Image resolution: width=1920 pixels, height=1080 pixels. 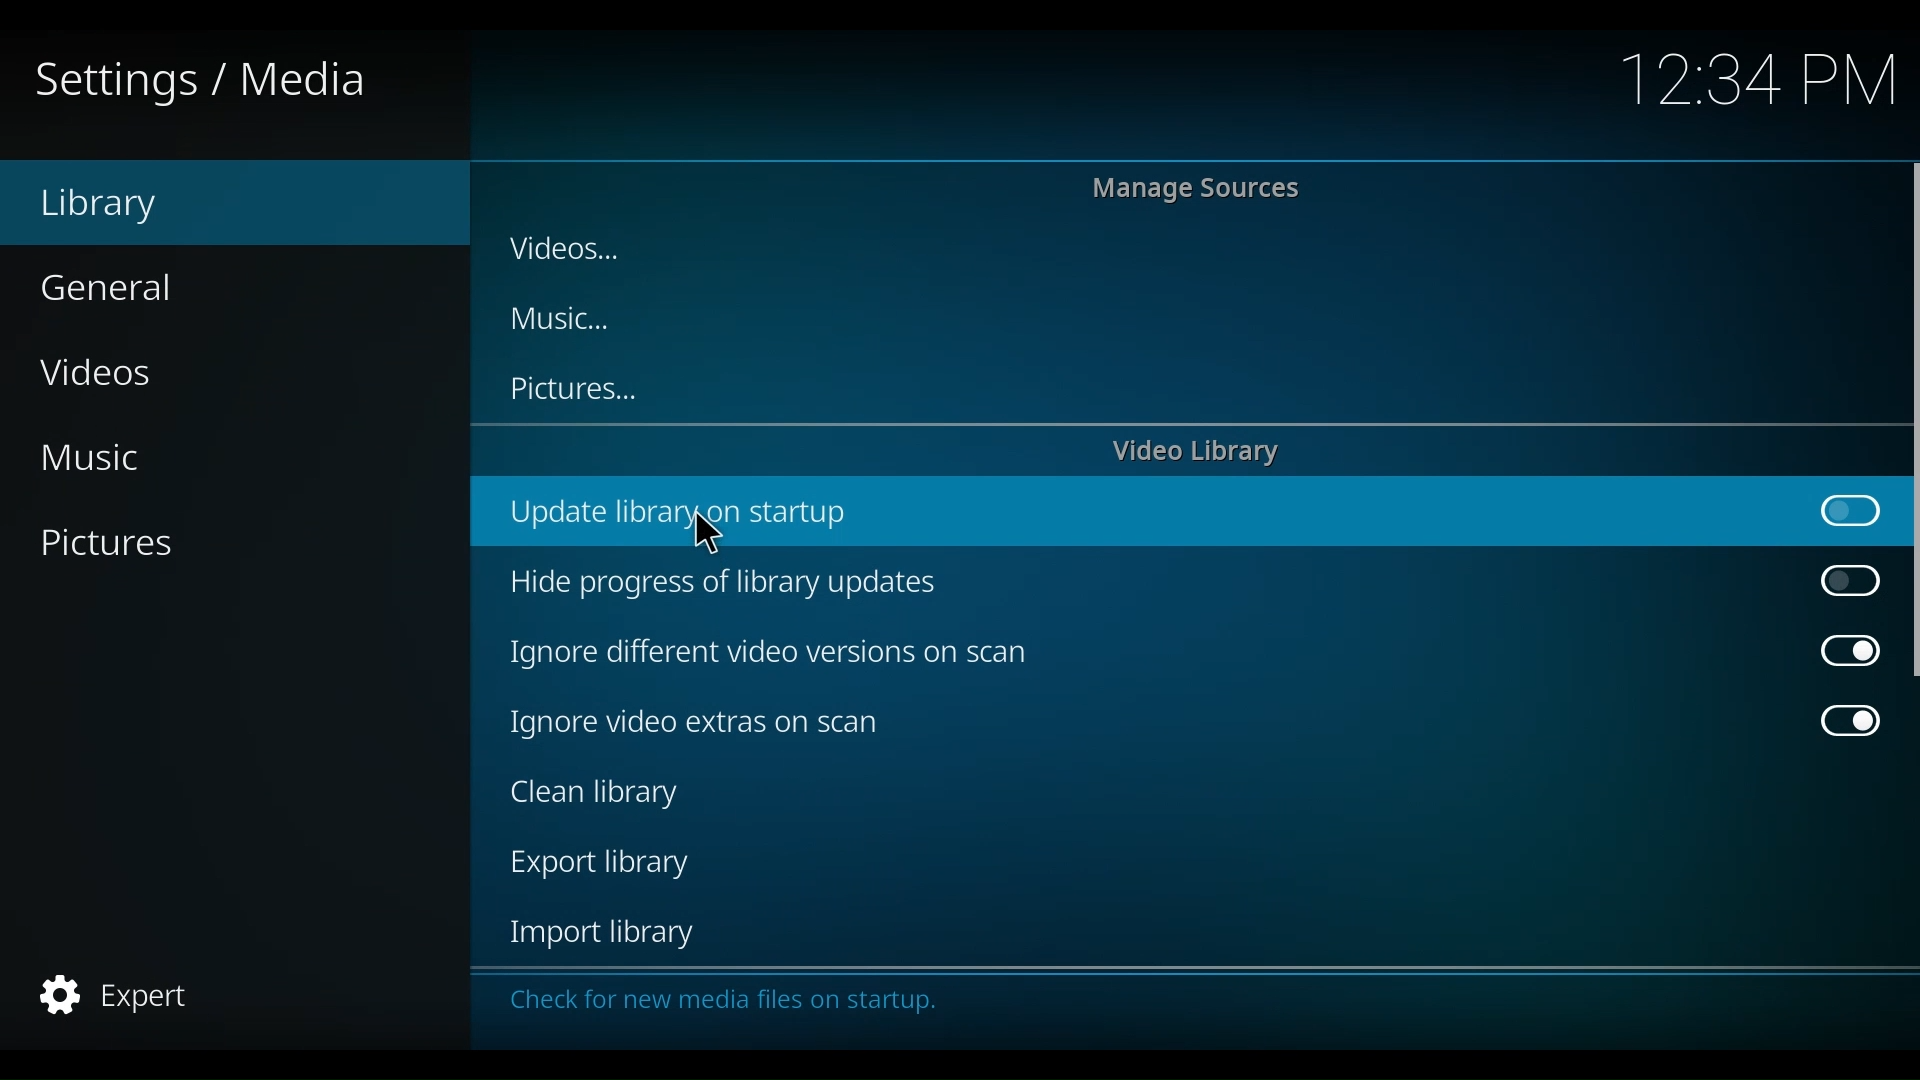 I want to click on Import library, so click(x=615, y=933).